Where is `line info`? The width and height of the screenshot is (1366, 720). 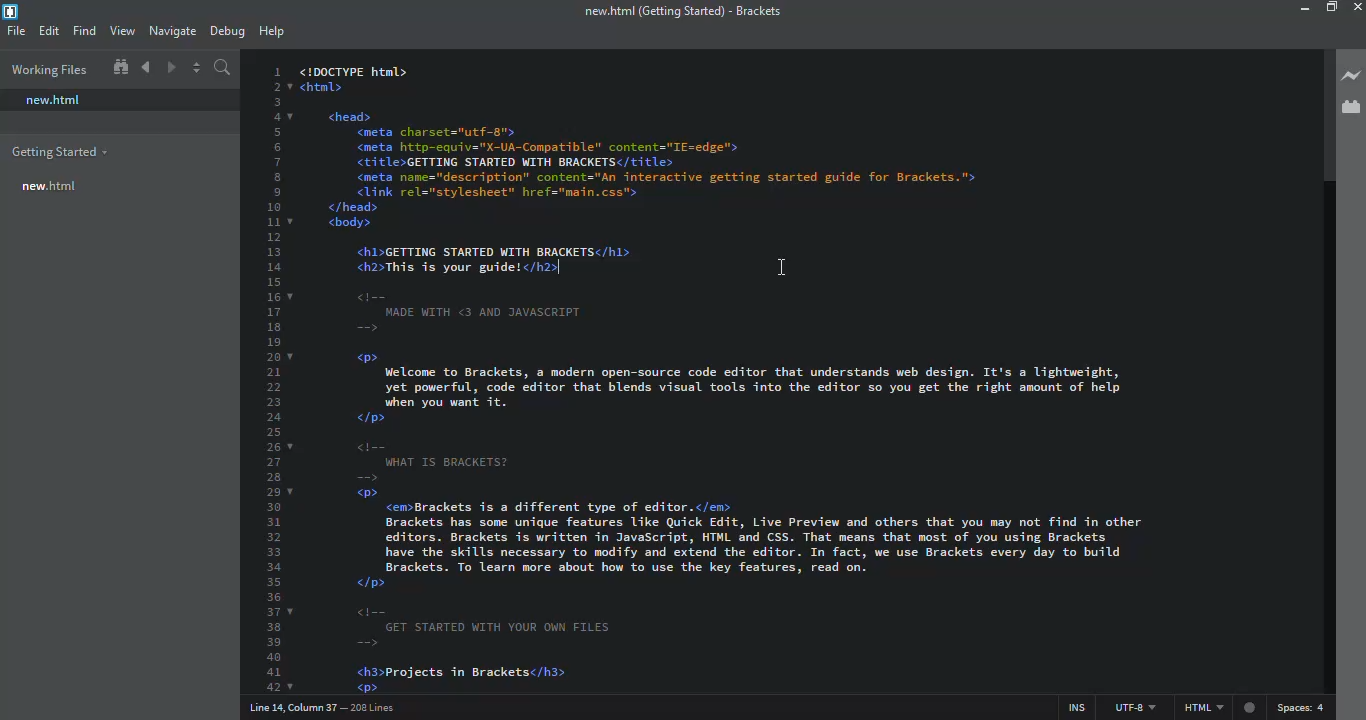
line info is located at coordinates (320, 707).